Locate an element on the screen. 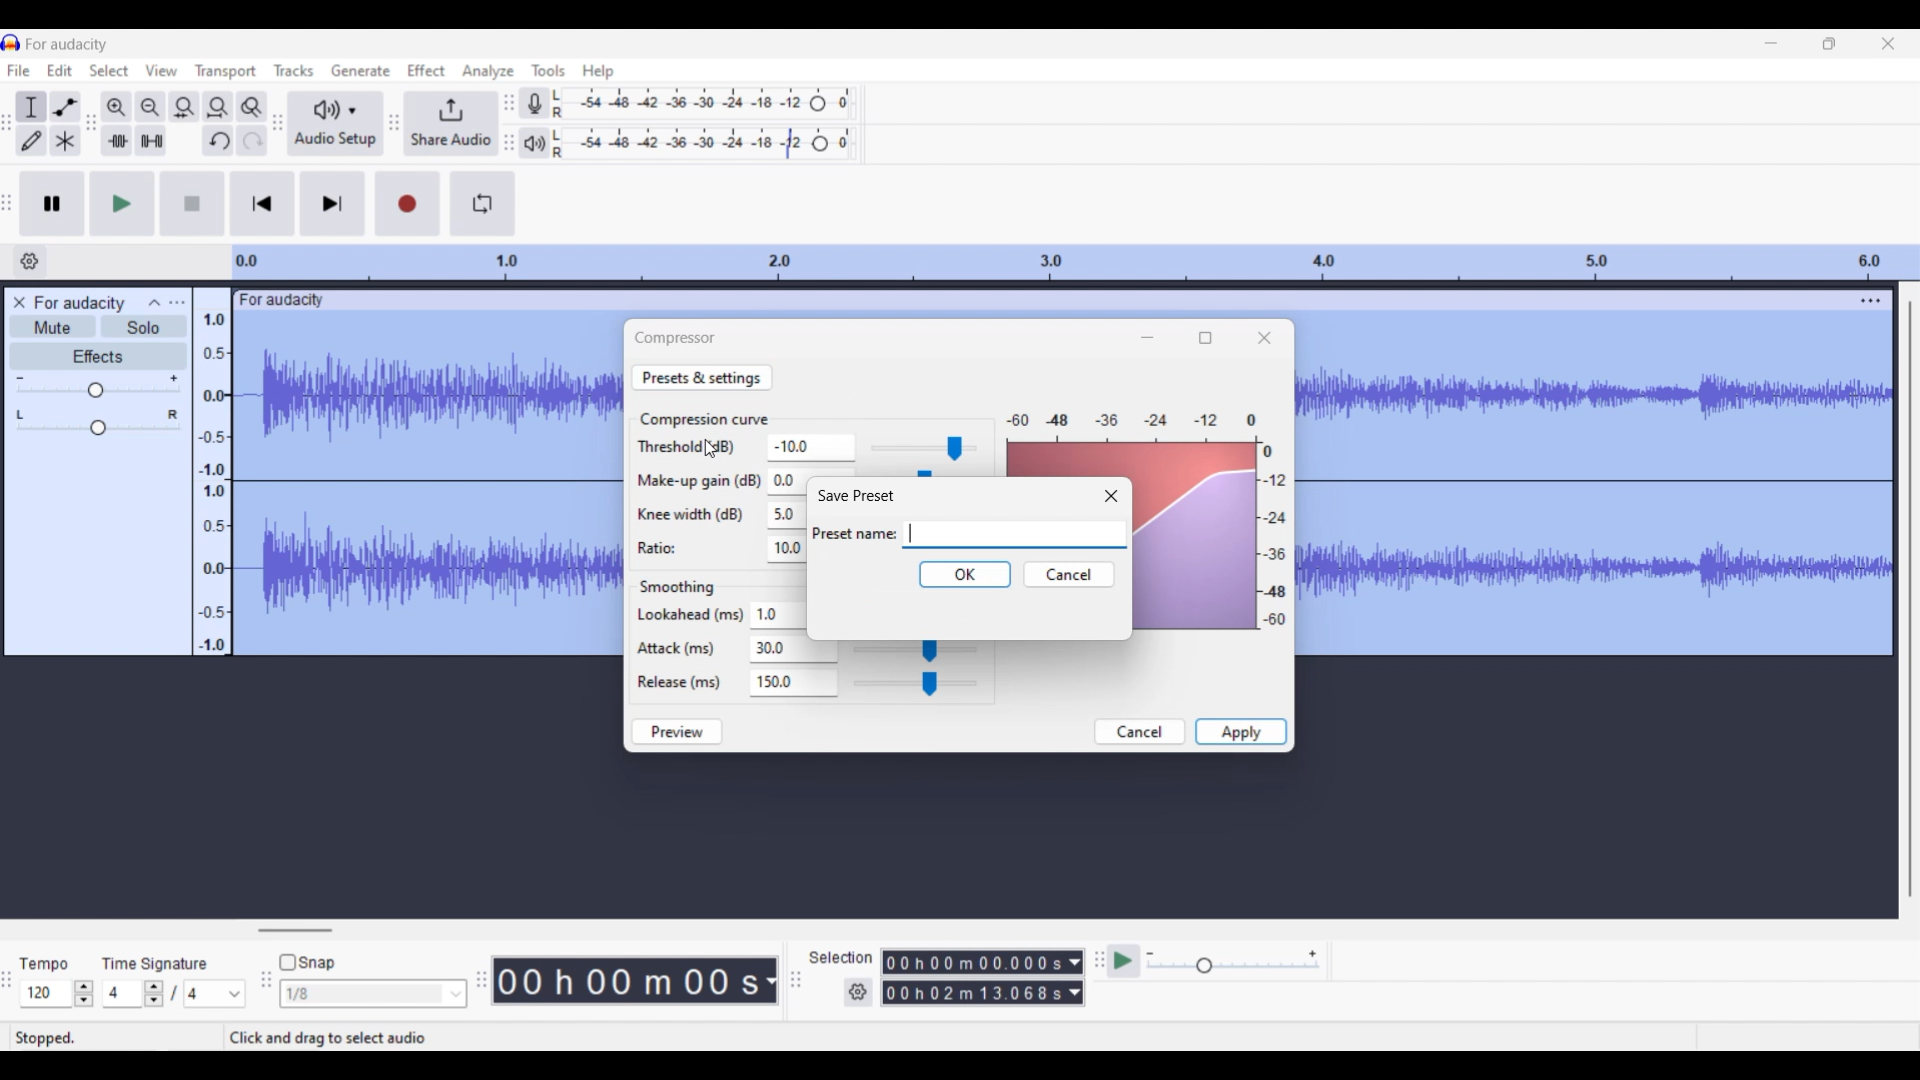 This screenshot has width=1920, height=1080. Text box for release  is located at coordinates (798, 682).